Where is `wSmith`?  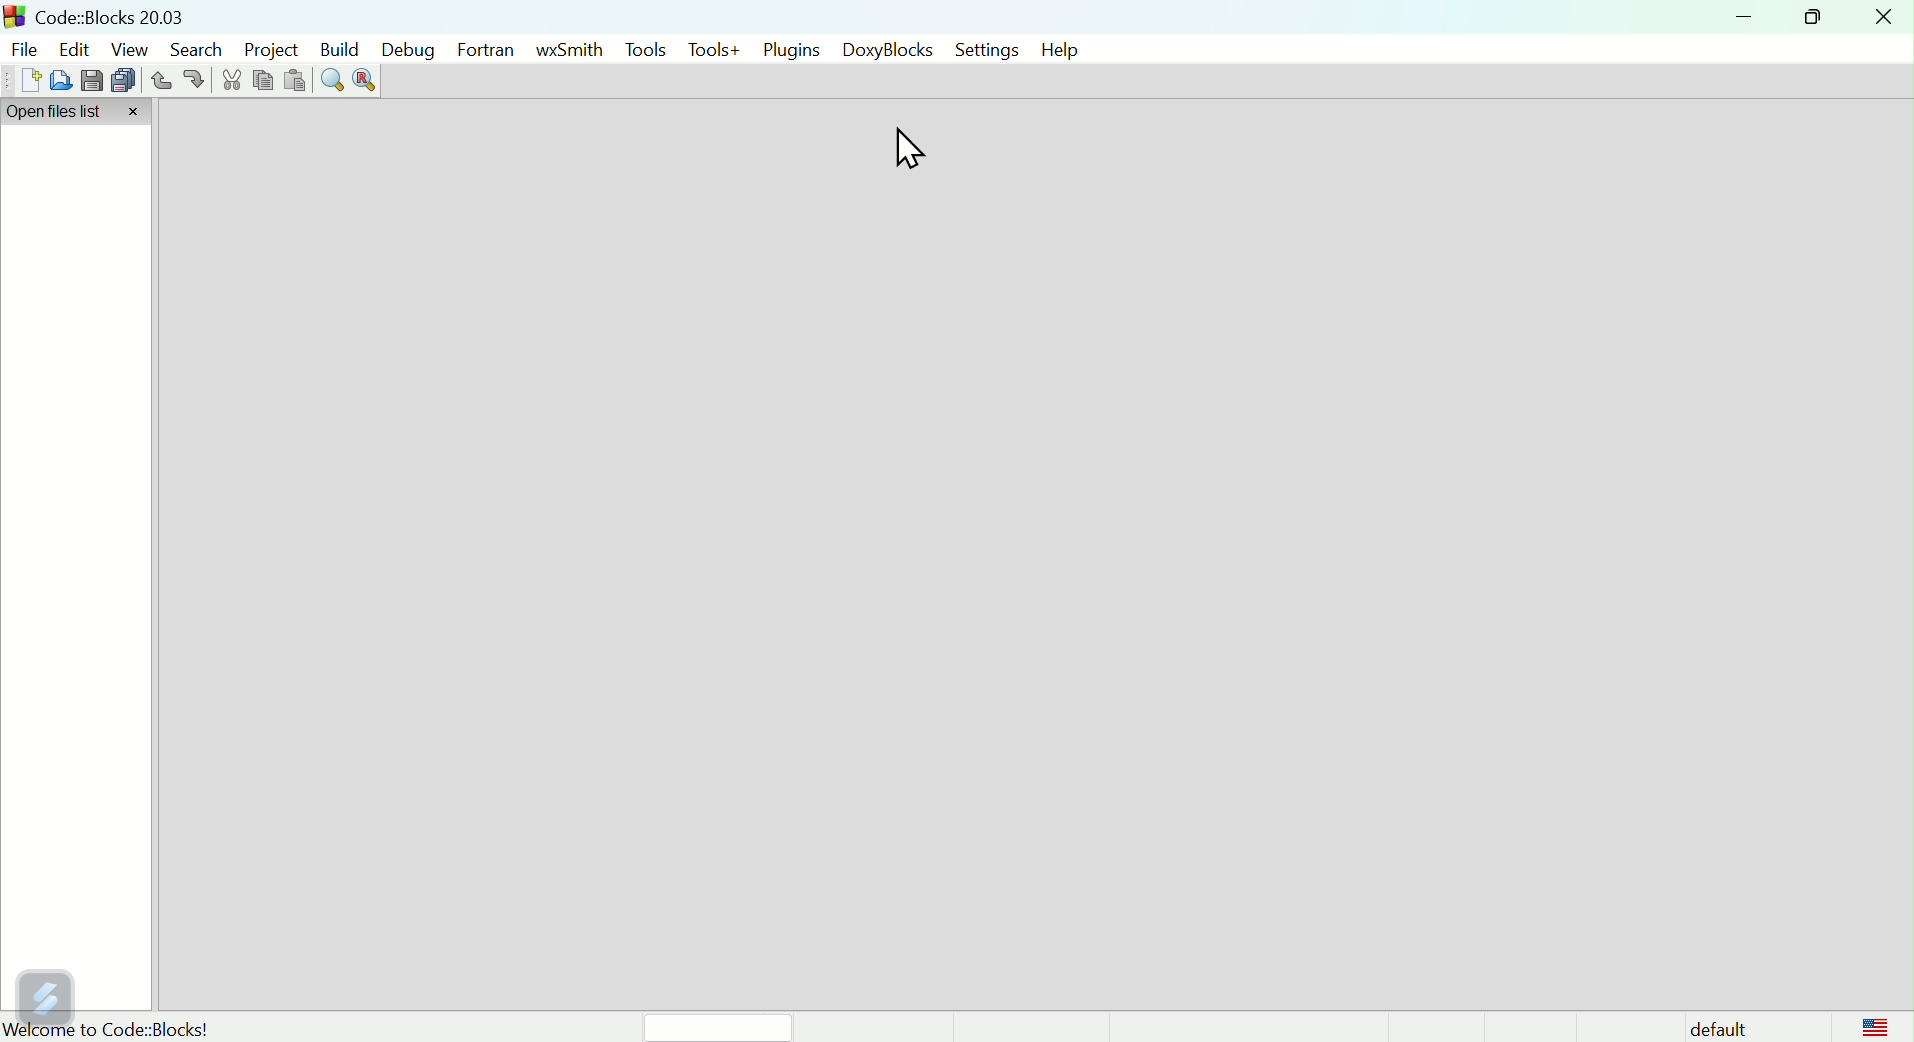
wSmith is located at coordinates (569, 51).